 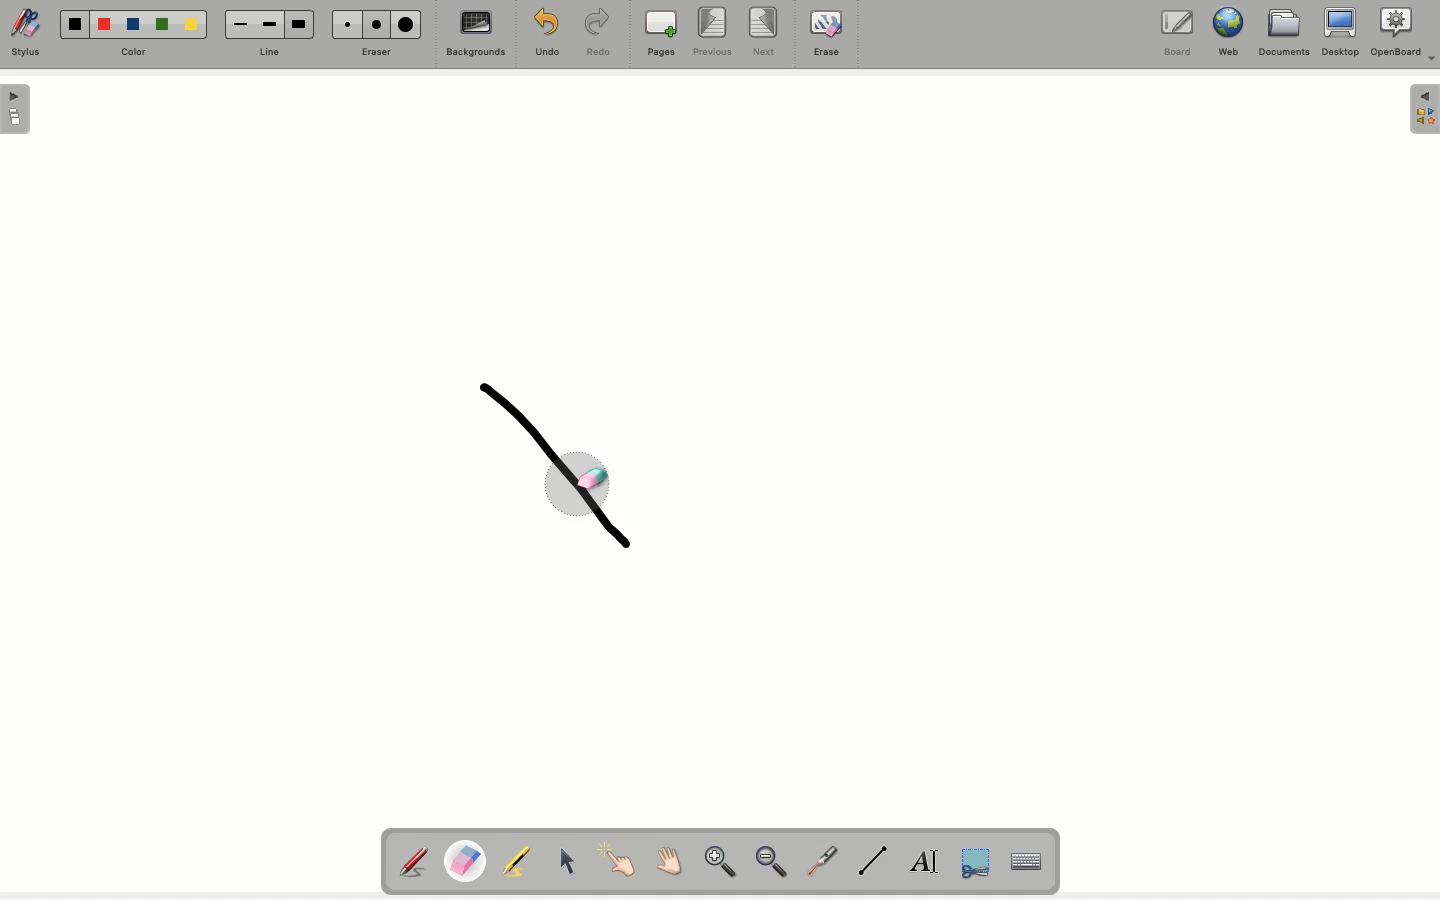 I want to click on Next, so click(x=765, y=31).